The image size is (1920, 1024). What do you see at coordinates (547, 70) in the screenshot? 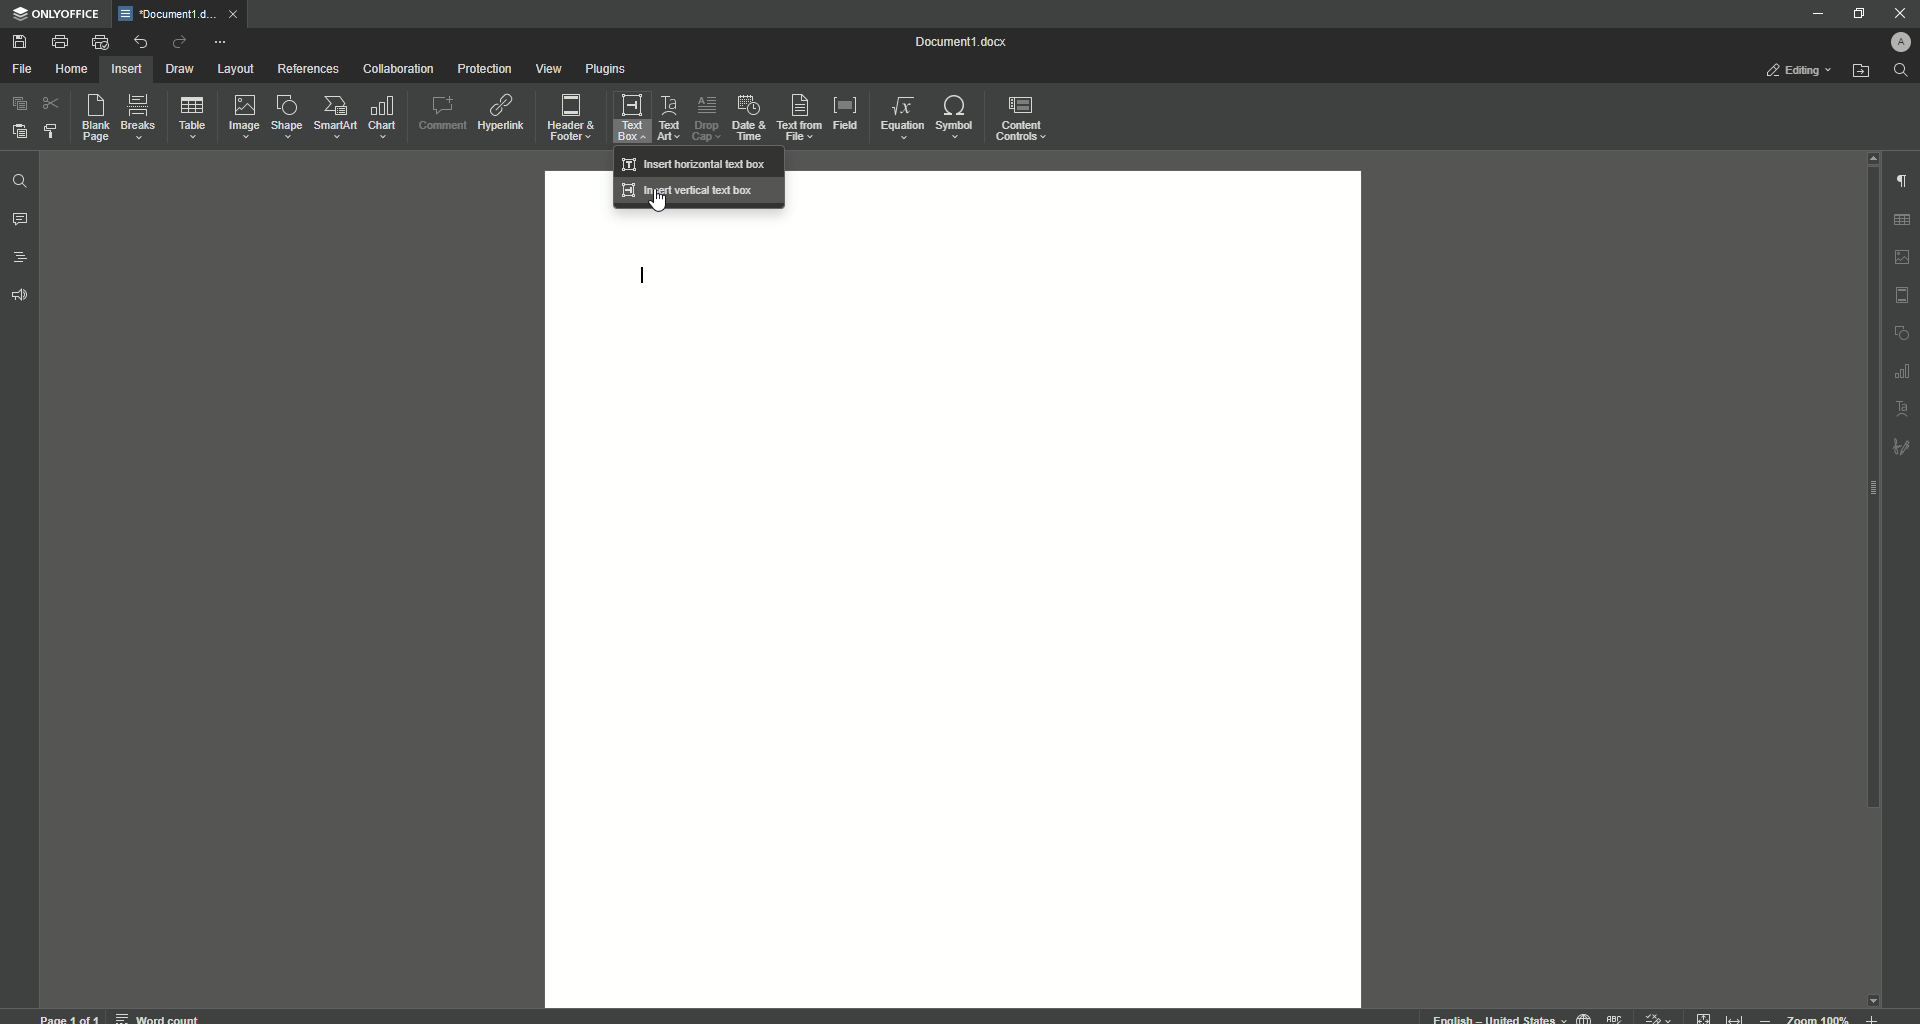
I see `View` at bounding box center [547, 70].